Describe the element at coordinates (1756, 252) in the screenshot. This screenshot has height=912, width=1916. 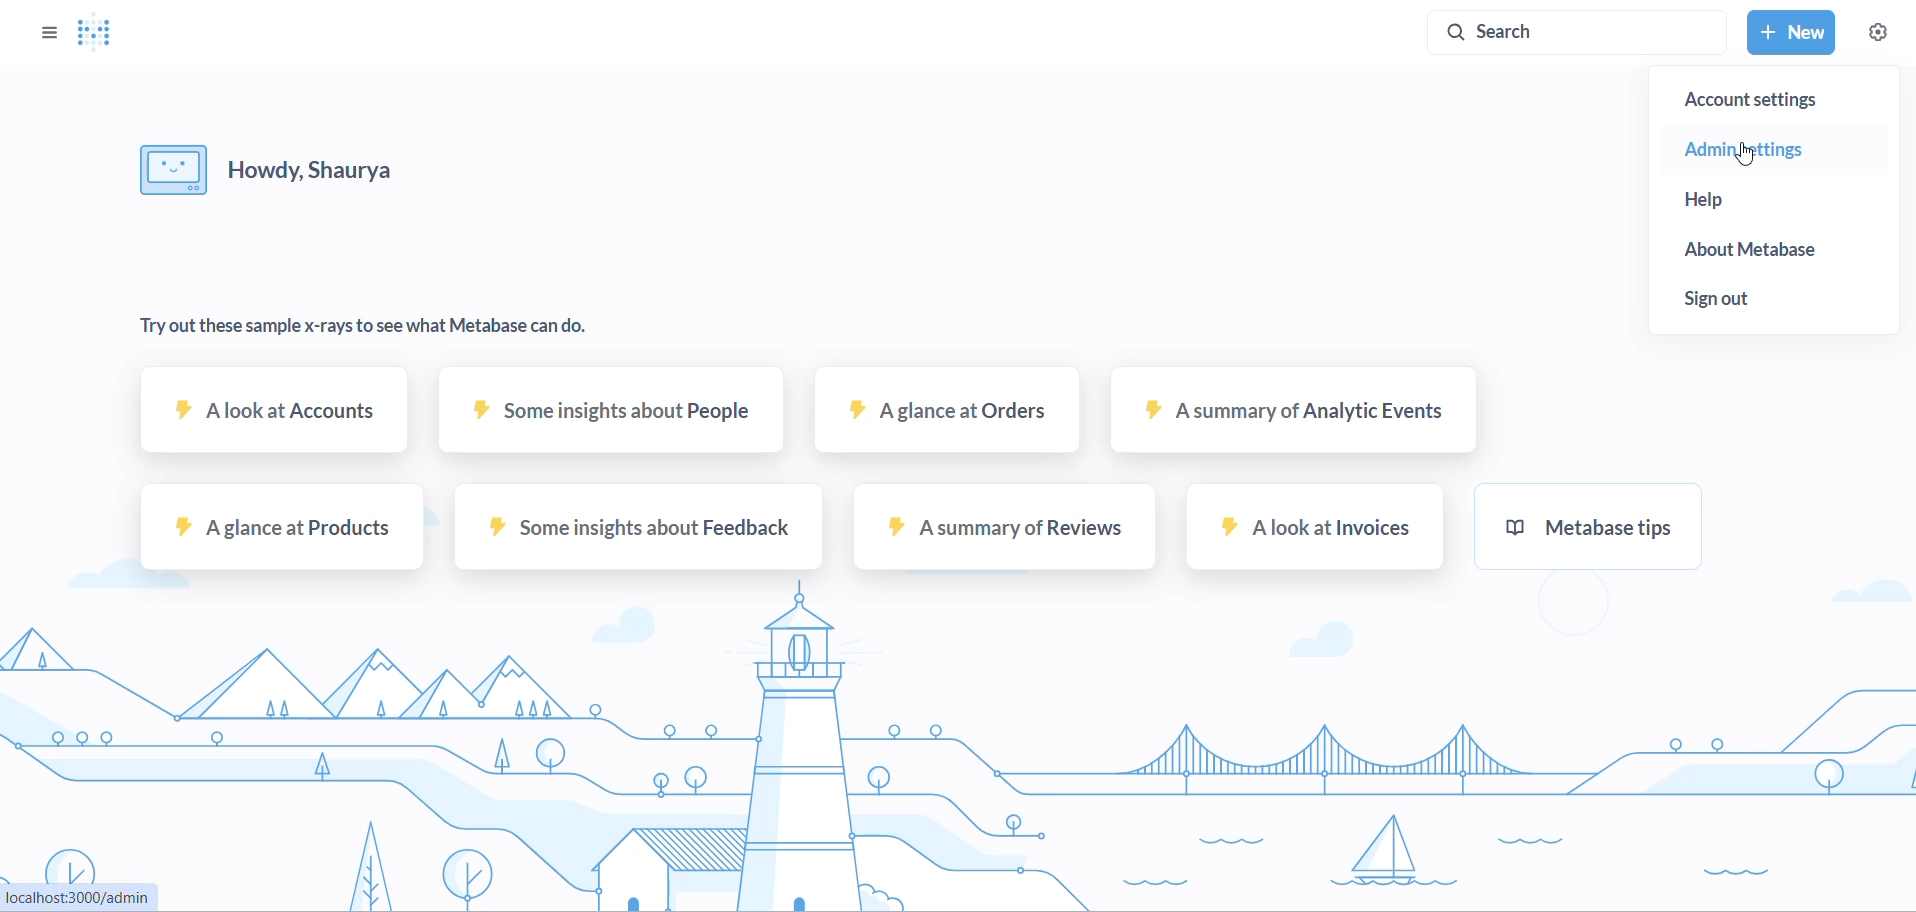
I see `about metabase` at that location.